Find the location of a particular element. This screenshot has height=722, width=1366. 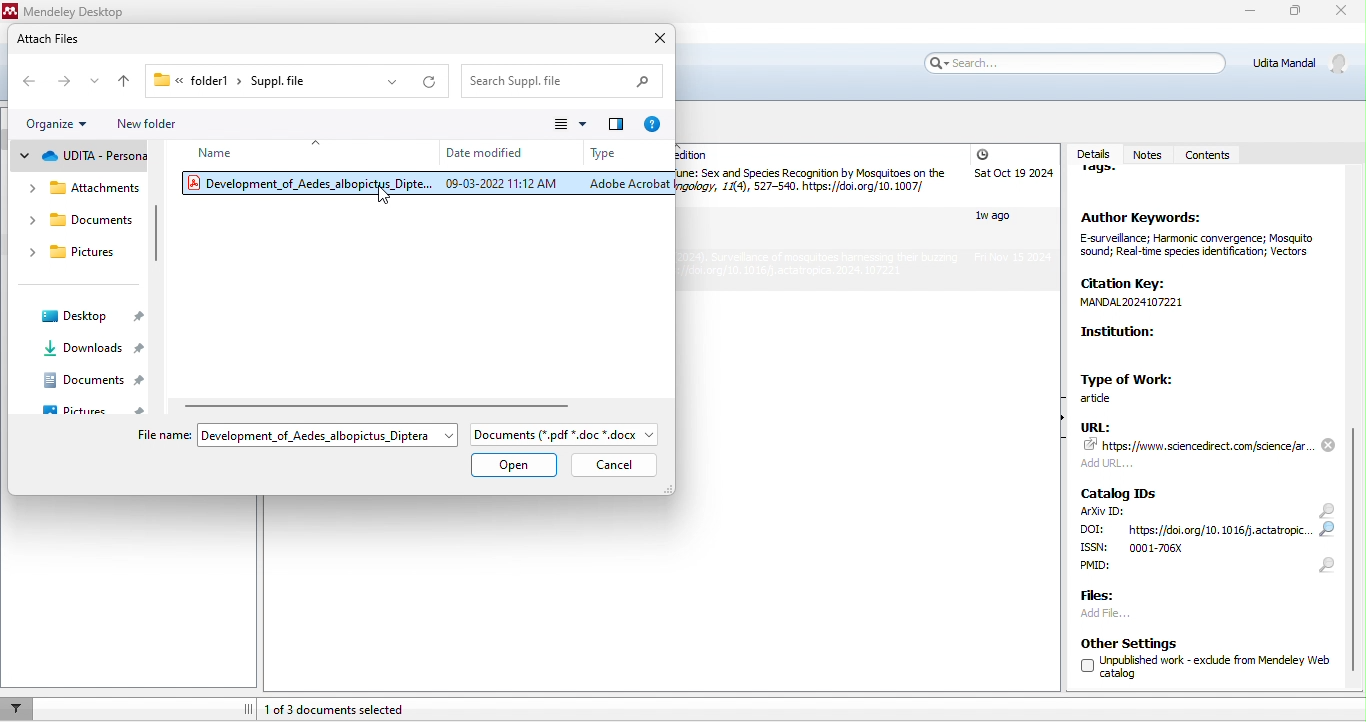

attachment is located at coordinates (79, 187).